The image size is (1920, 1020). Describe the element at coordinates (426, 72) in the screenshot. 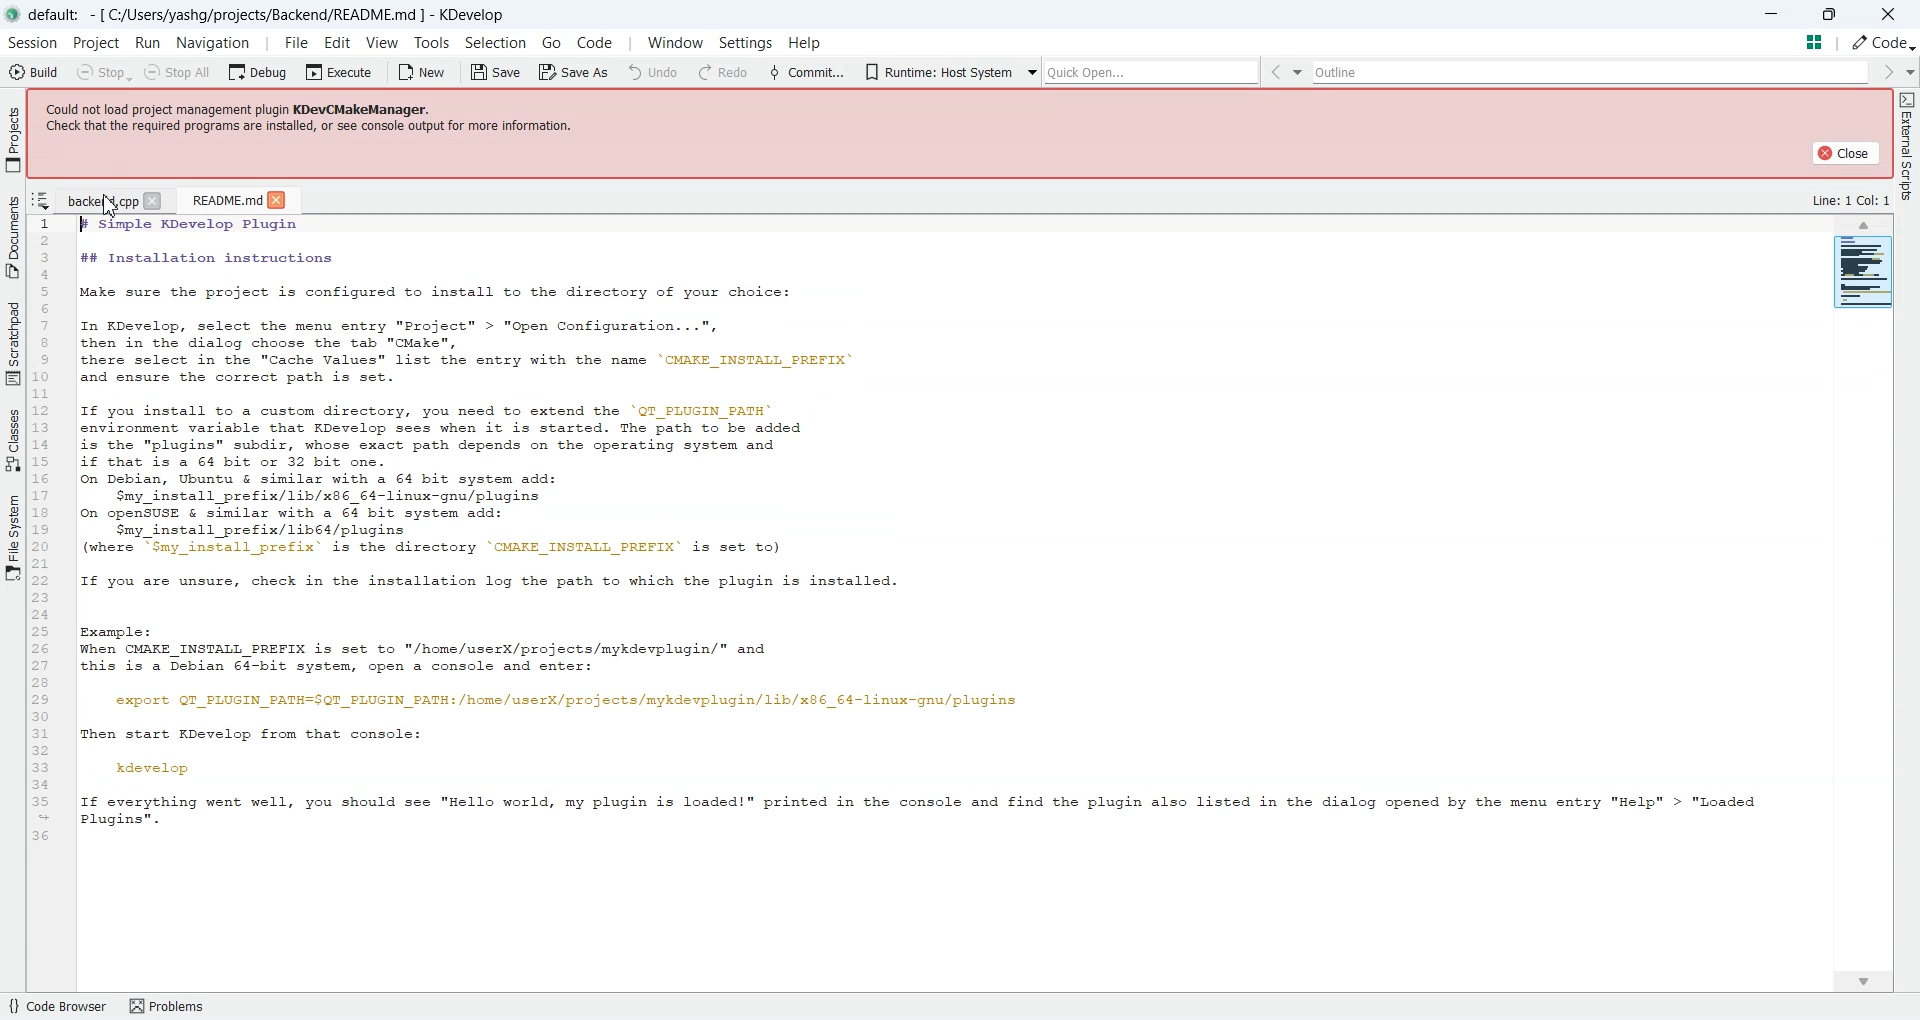

I see `New` at that location.